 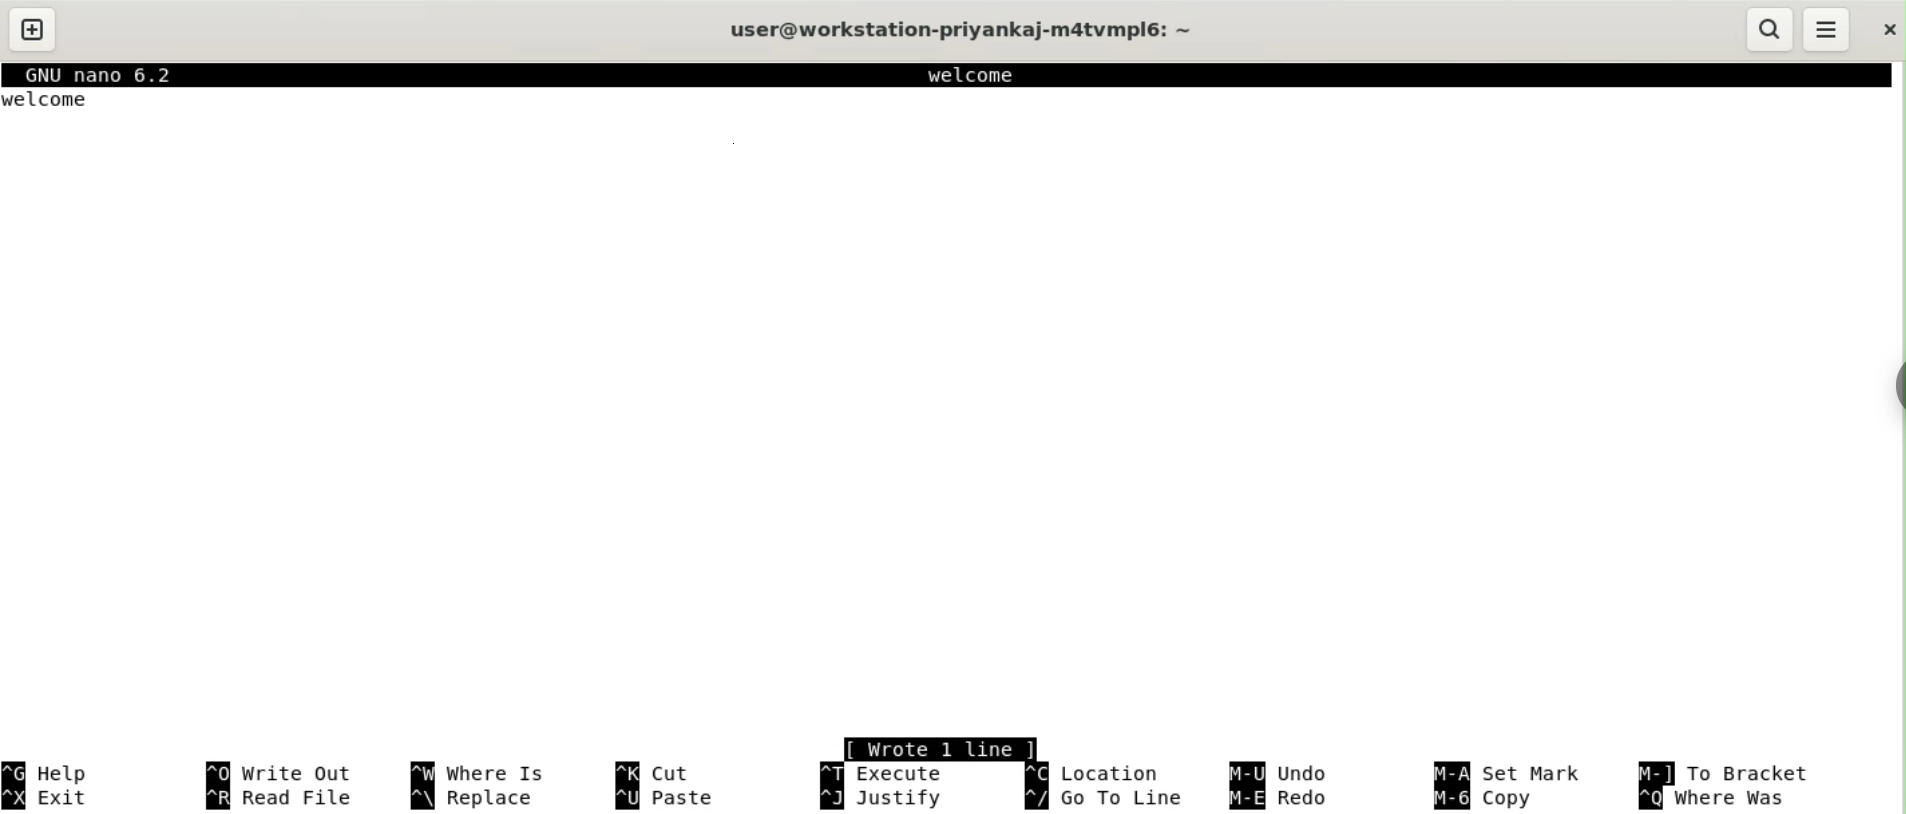 What do you see at coordinates (1721, 773) in the screenshot?
I see `to bracket` at bounding box center [1721, 773].